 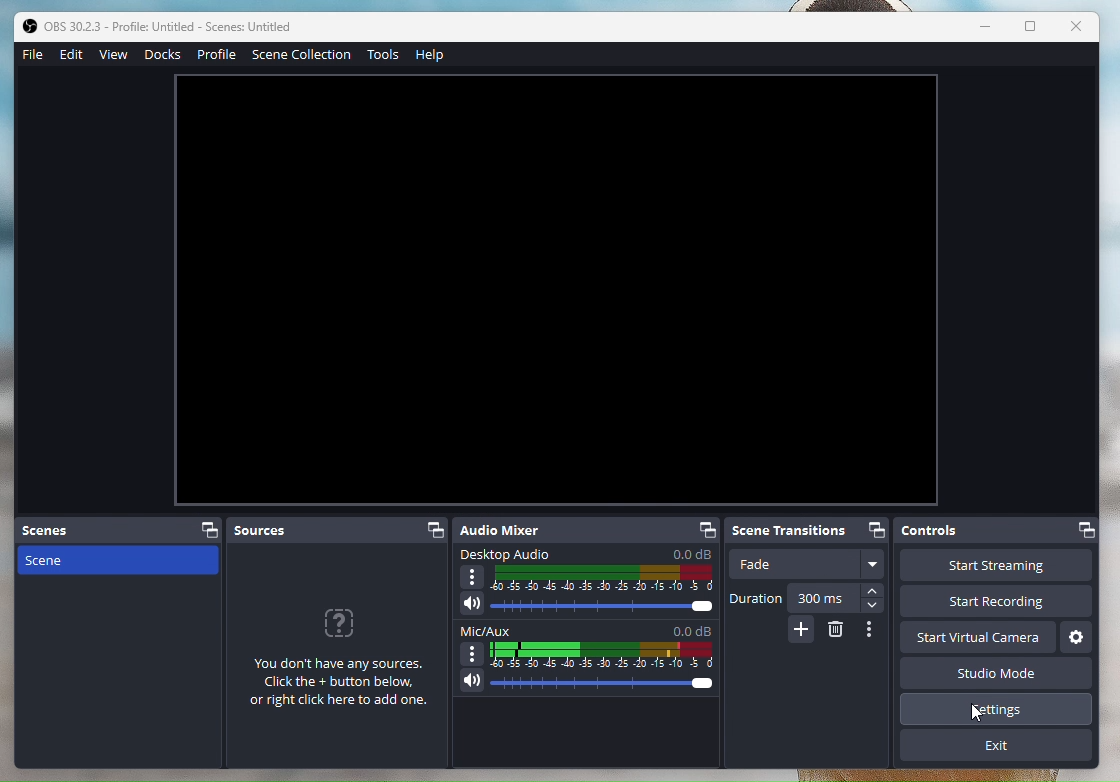 What do you see at coordinates (808, 600) in the screenshot?
I see `Duration` at bounding box center [808, 600].